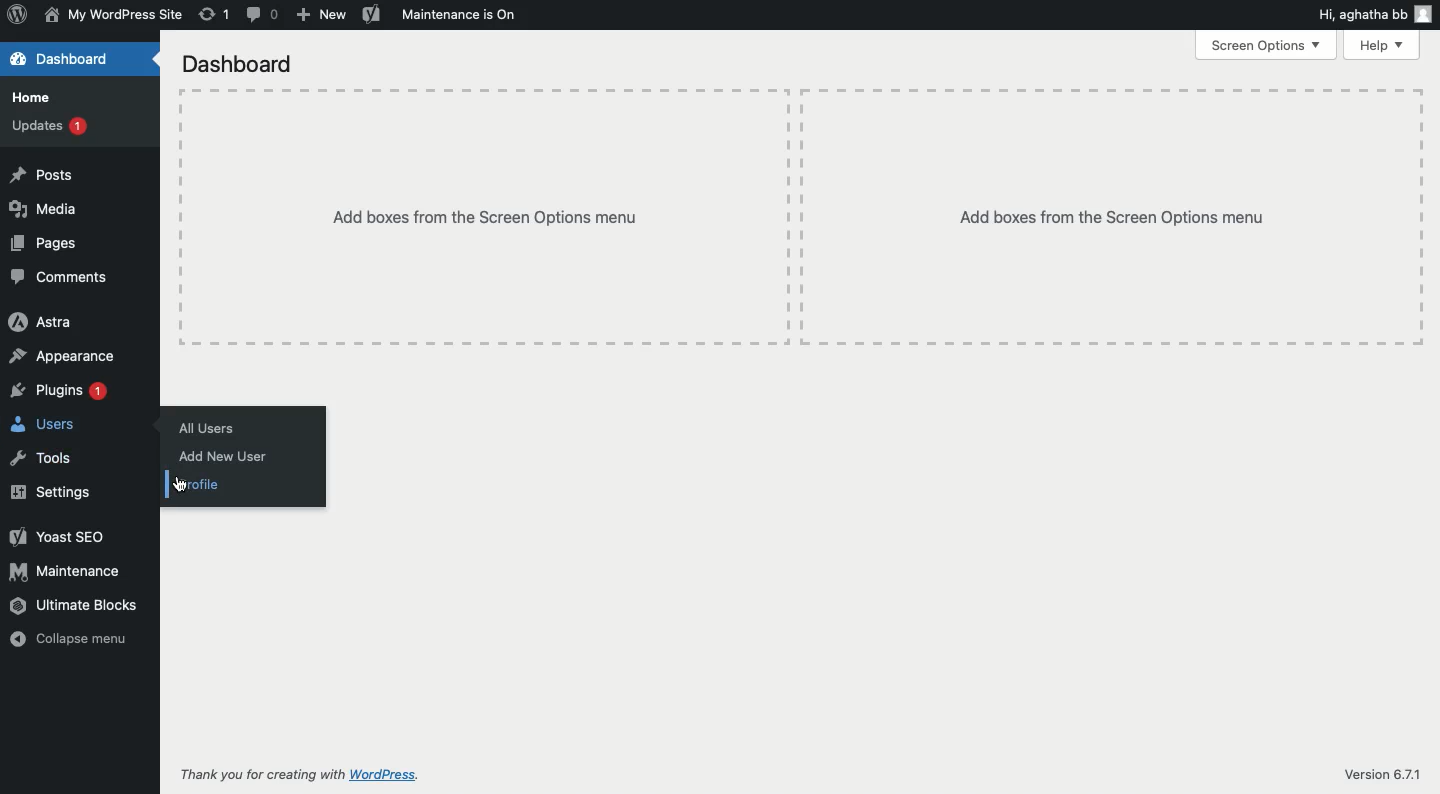 This screenshot has width=1440, height=794. I want to click on Updates, so click(50, 125).